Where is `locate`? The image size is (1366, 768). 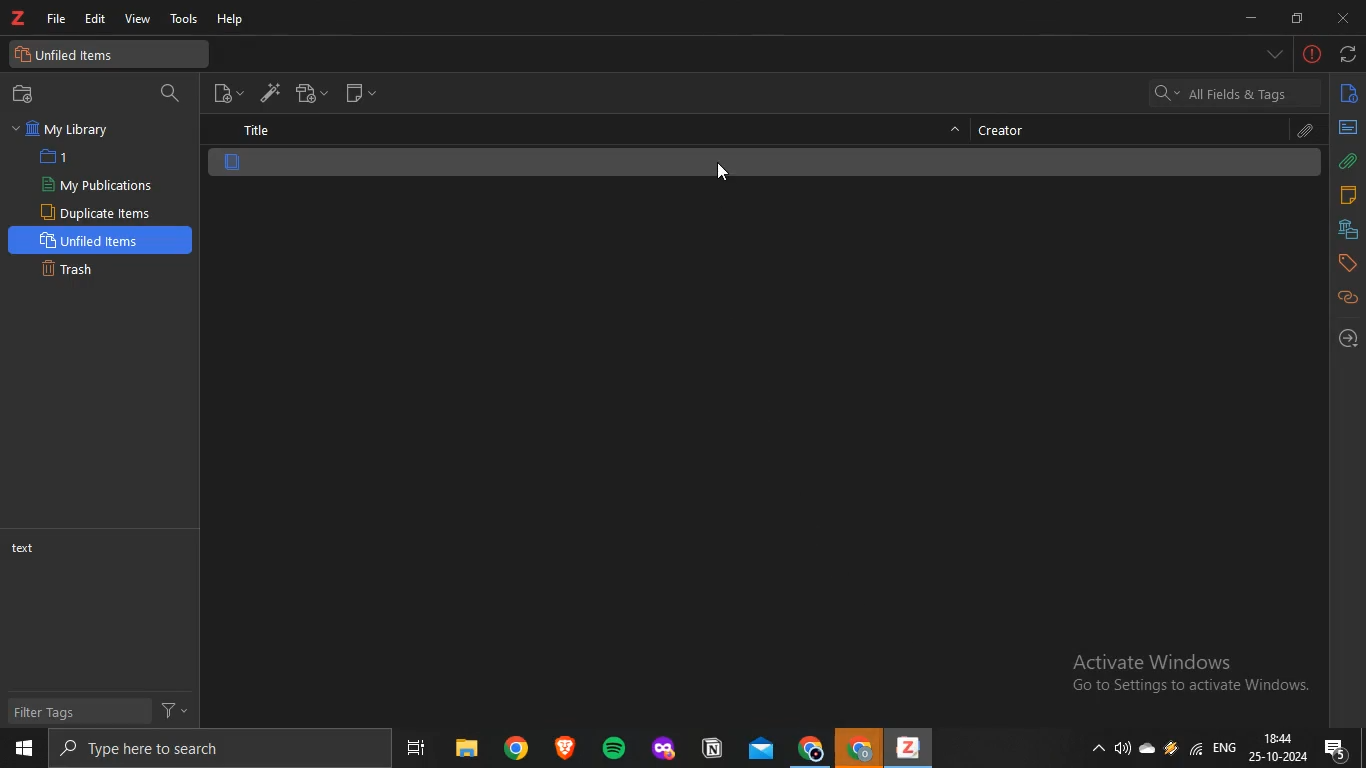
locate is located at coordinates (1348, 337).